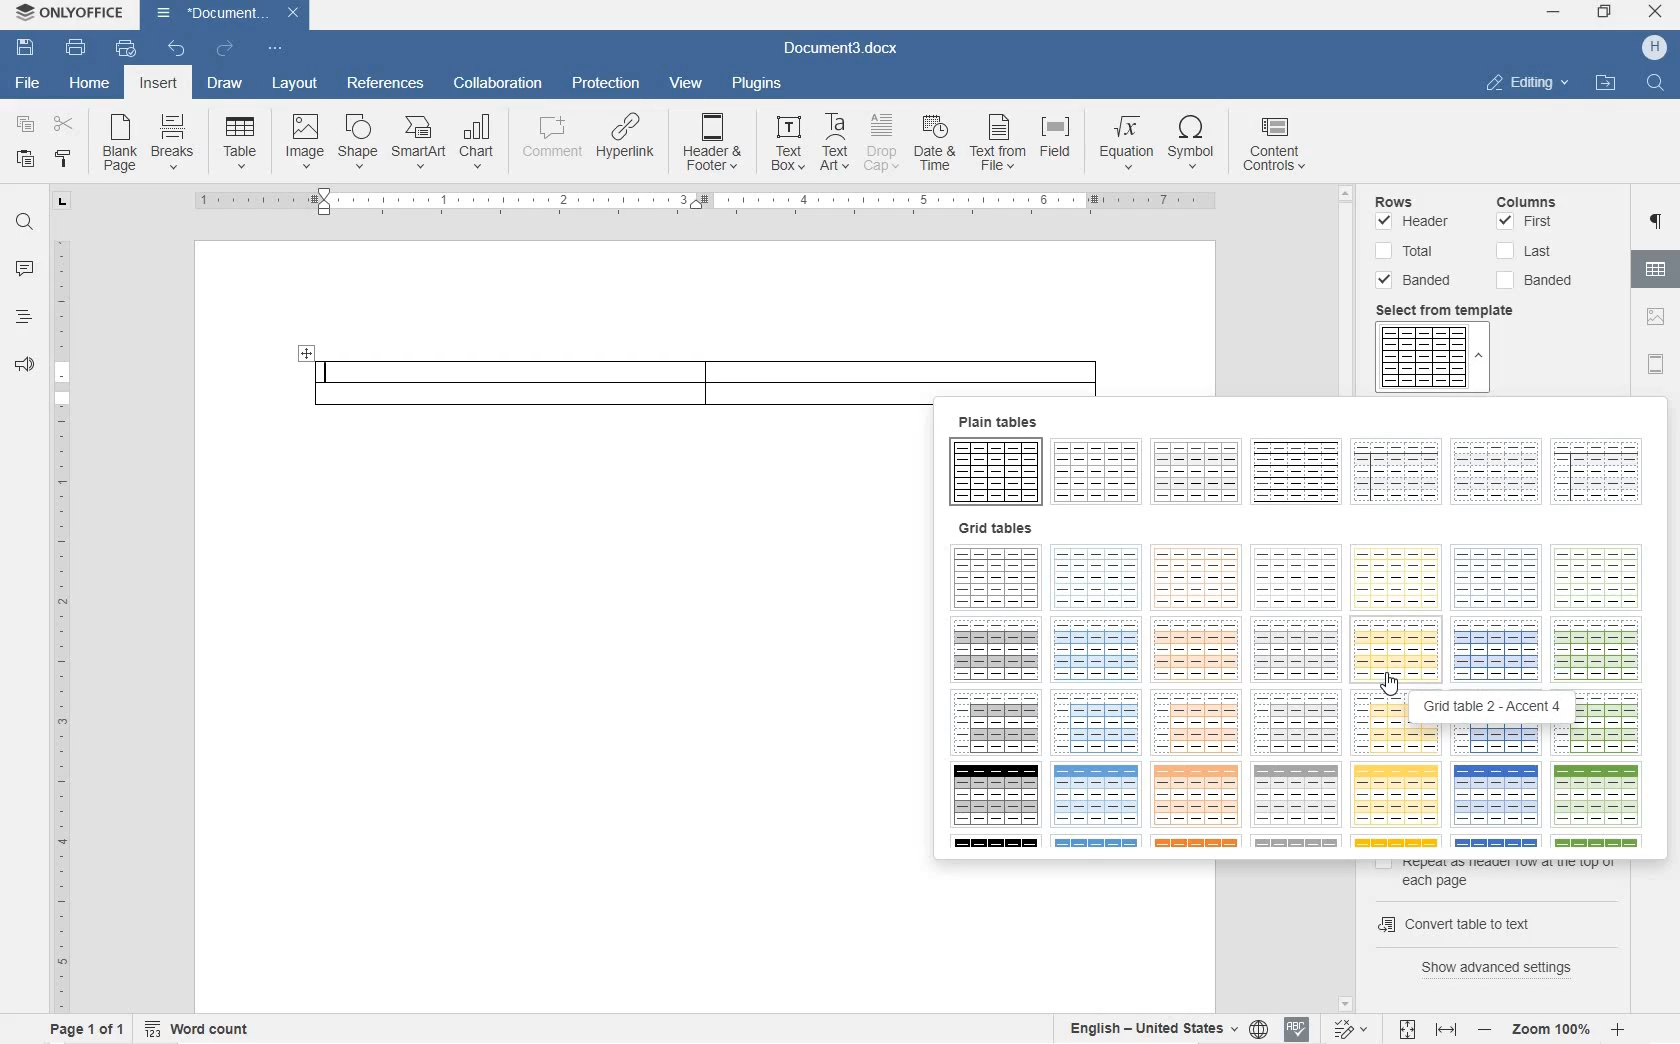 The image size is (1680, 1044). I want to click on PASTE, so click(30, 160).